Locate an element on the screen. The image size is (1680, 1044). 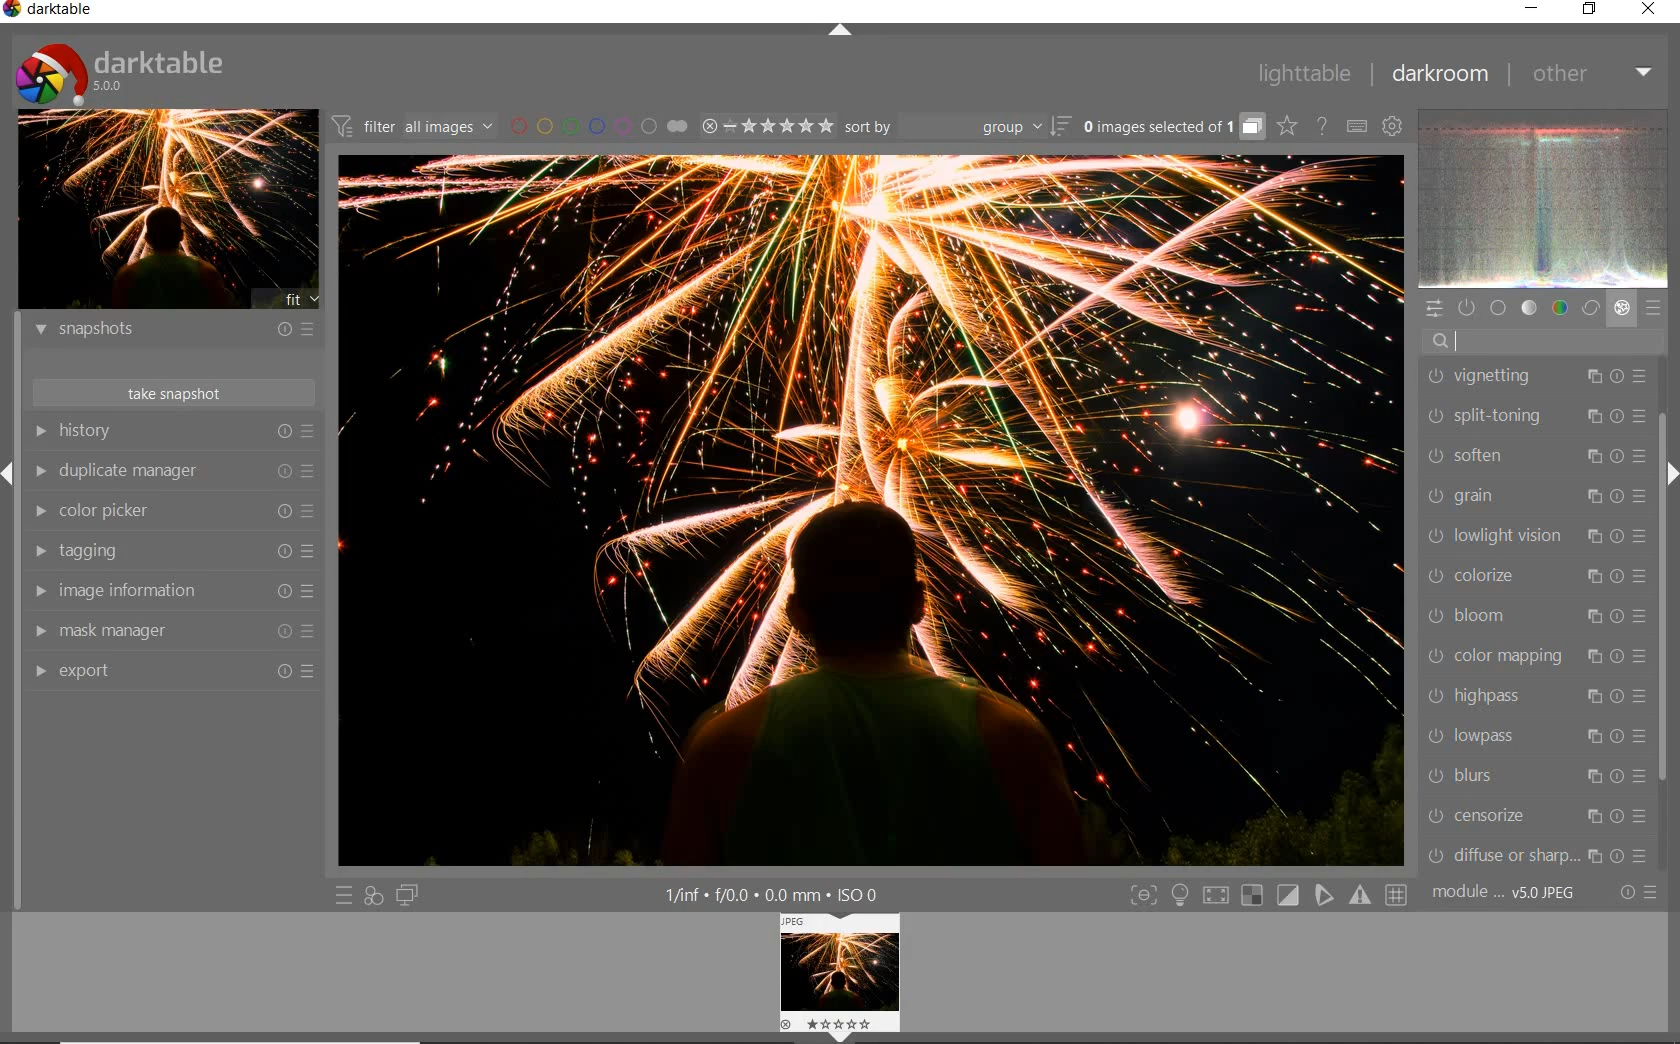
bloom is located at coordinates (1532, 616).